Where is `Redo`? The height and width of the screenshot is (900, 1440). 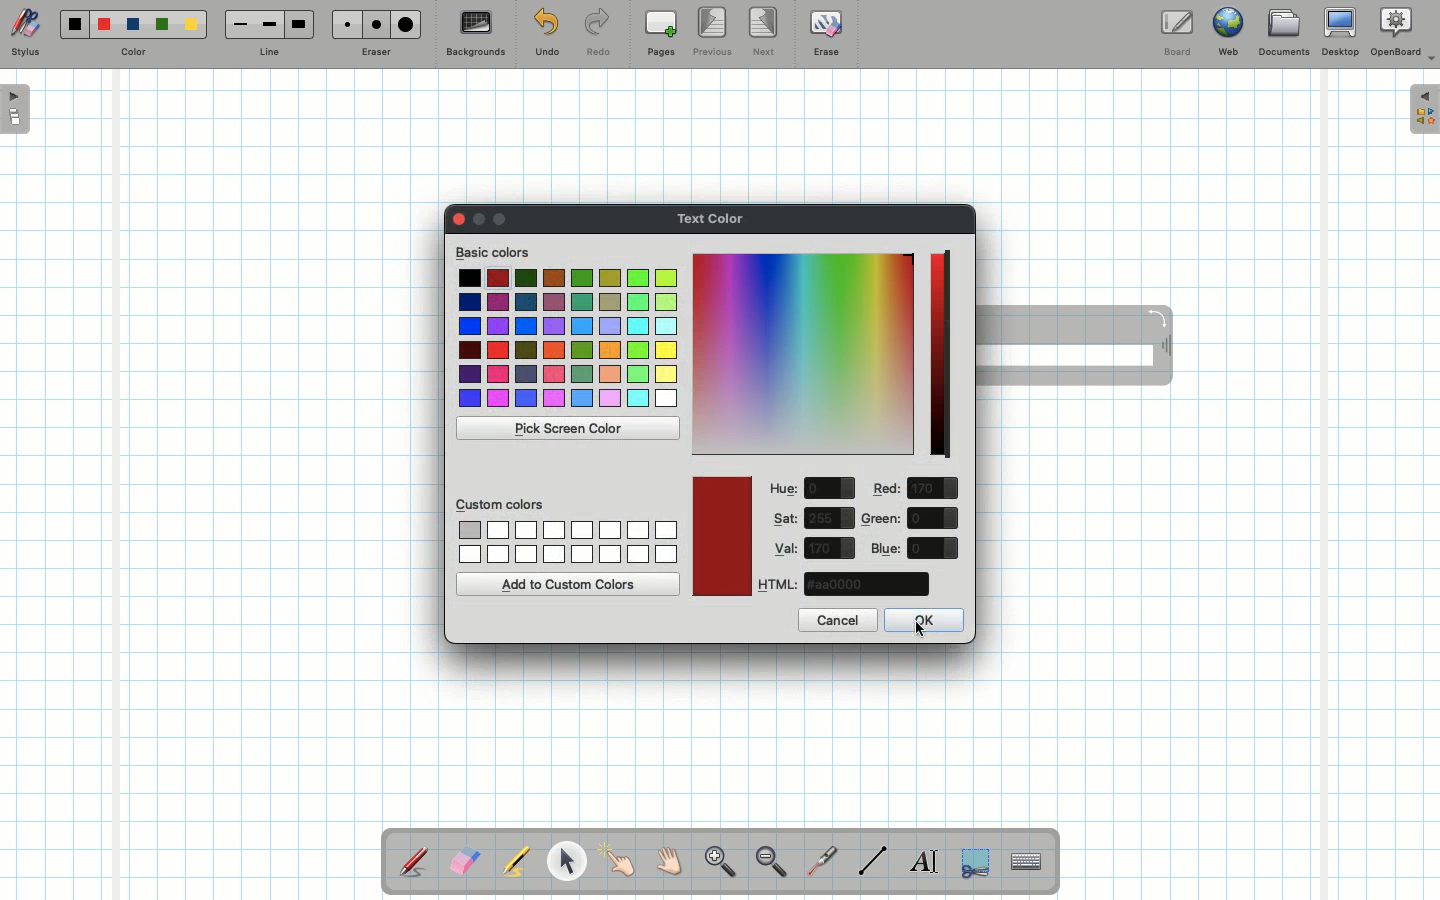 Redo is located at coordinates (598, 36).